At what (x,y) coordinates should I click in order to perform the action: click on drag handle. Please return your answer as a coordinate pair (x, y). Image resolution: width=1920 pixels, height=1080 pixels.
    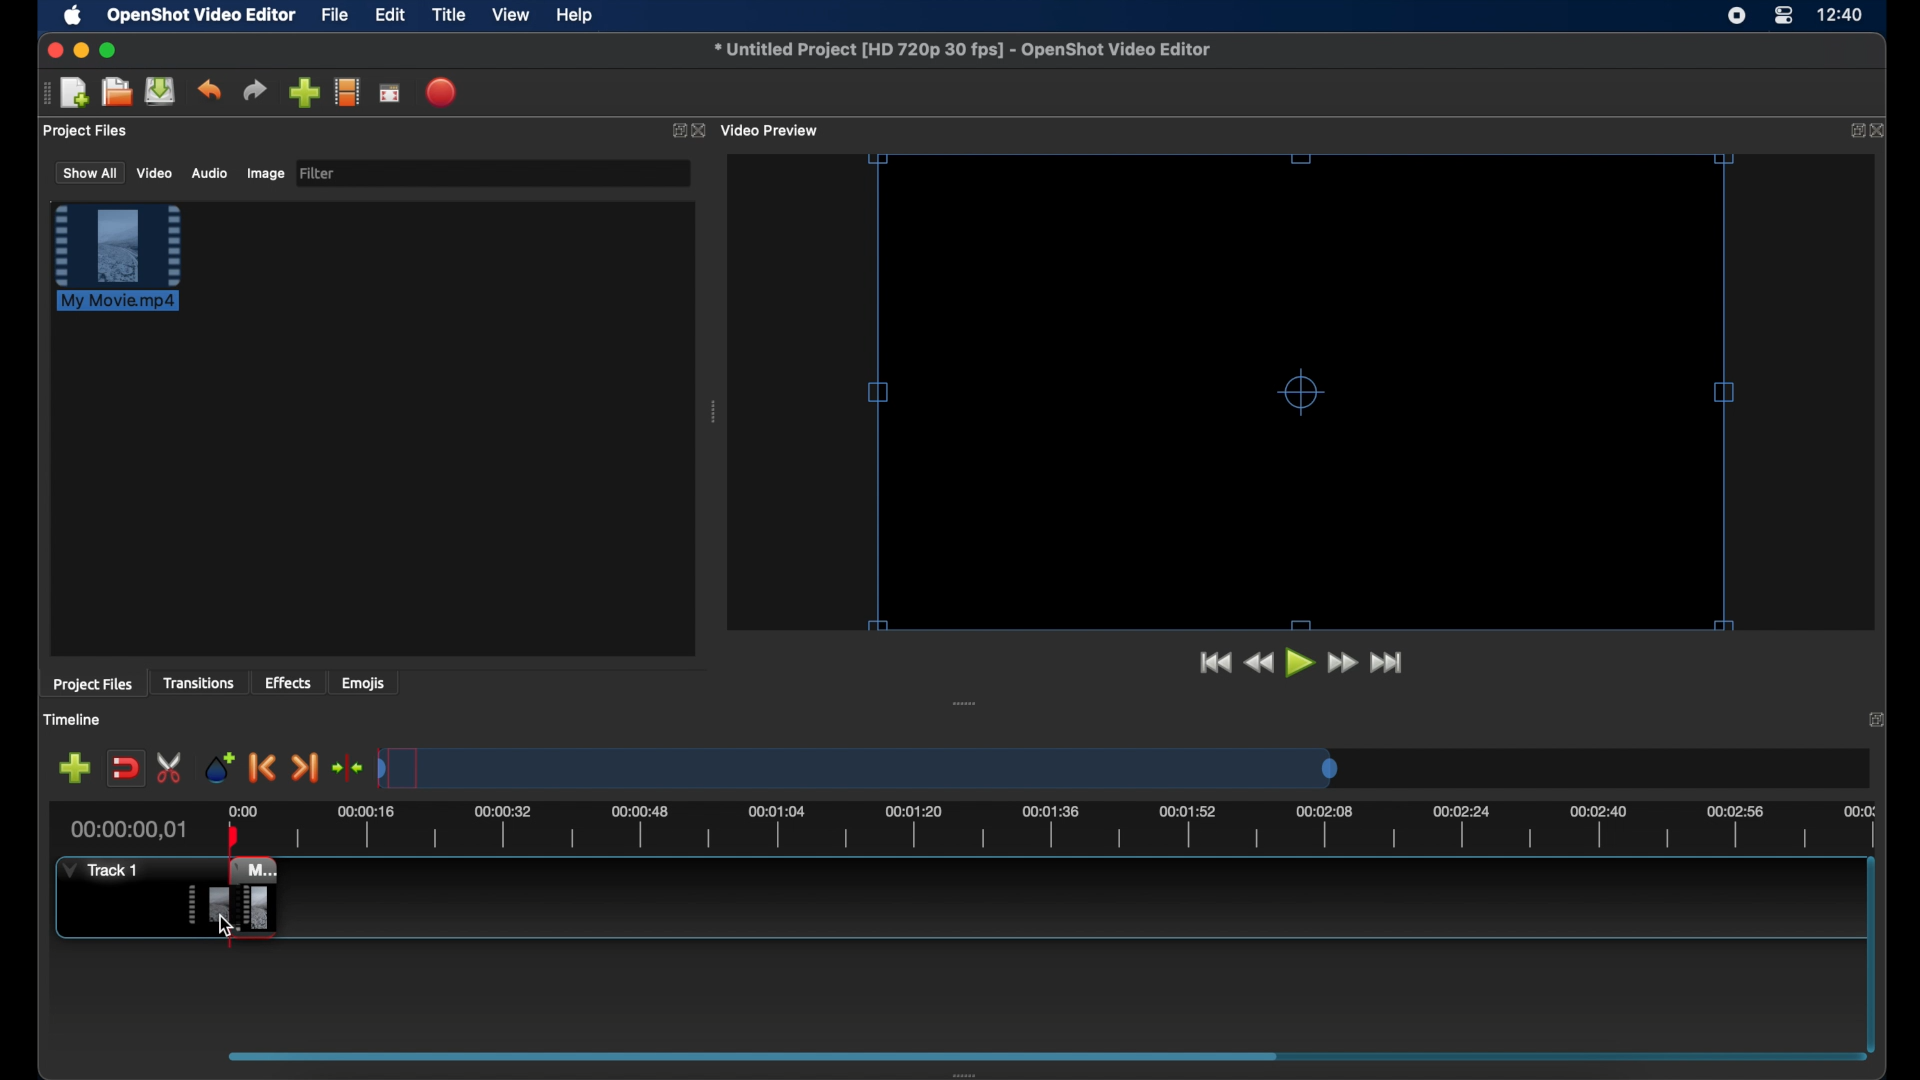
    Looking at the image, I should click on (714, 414).